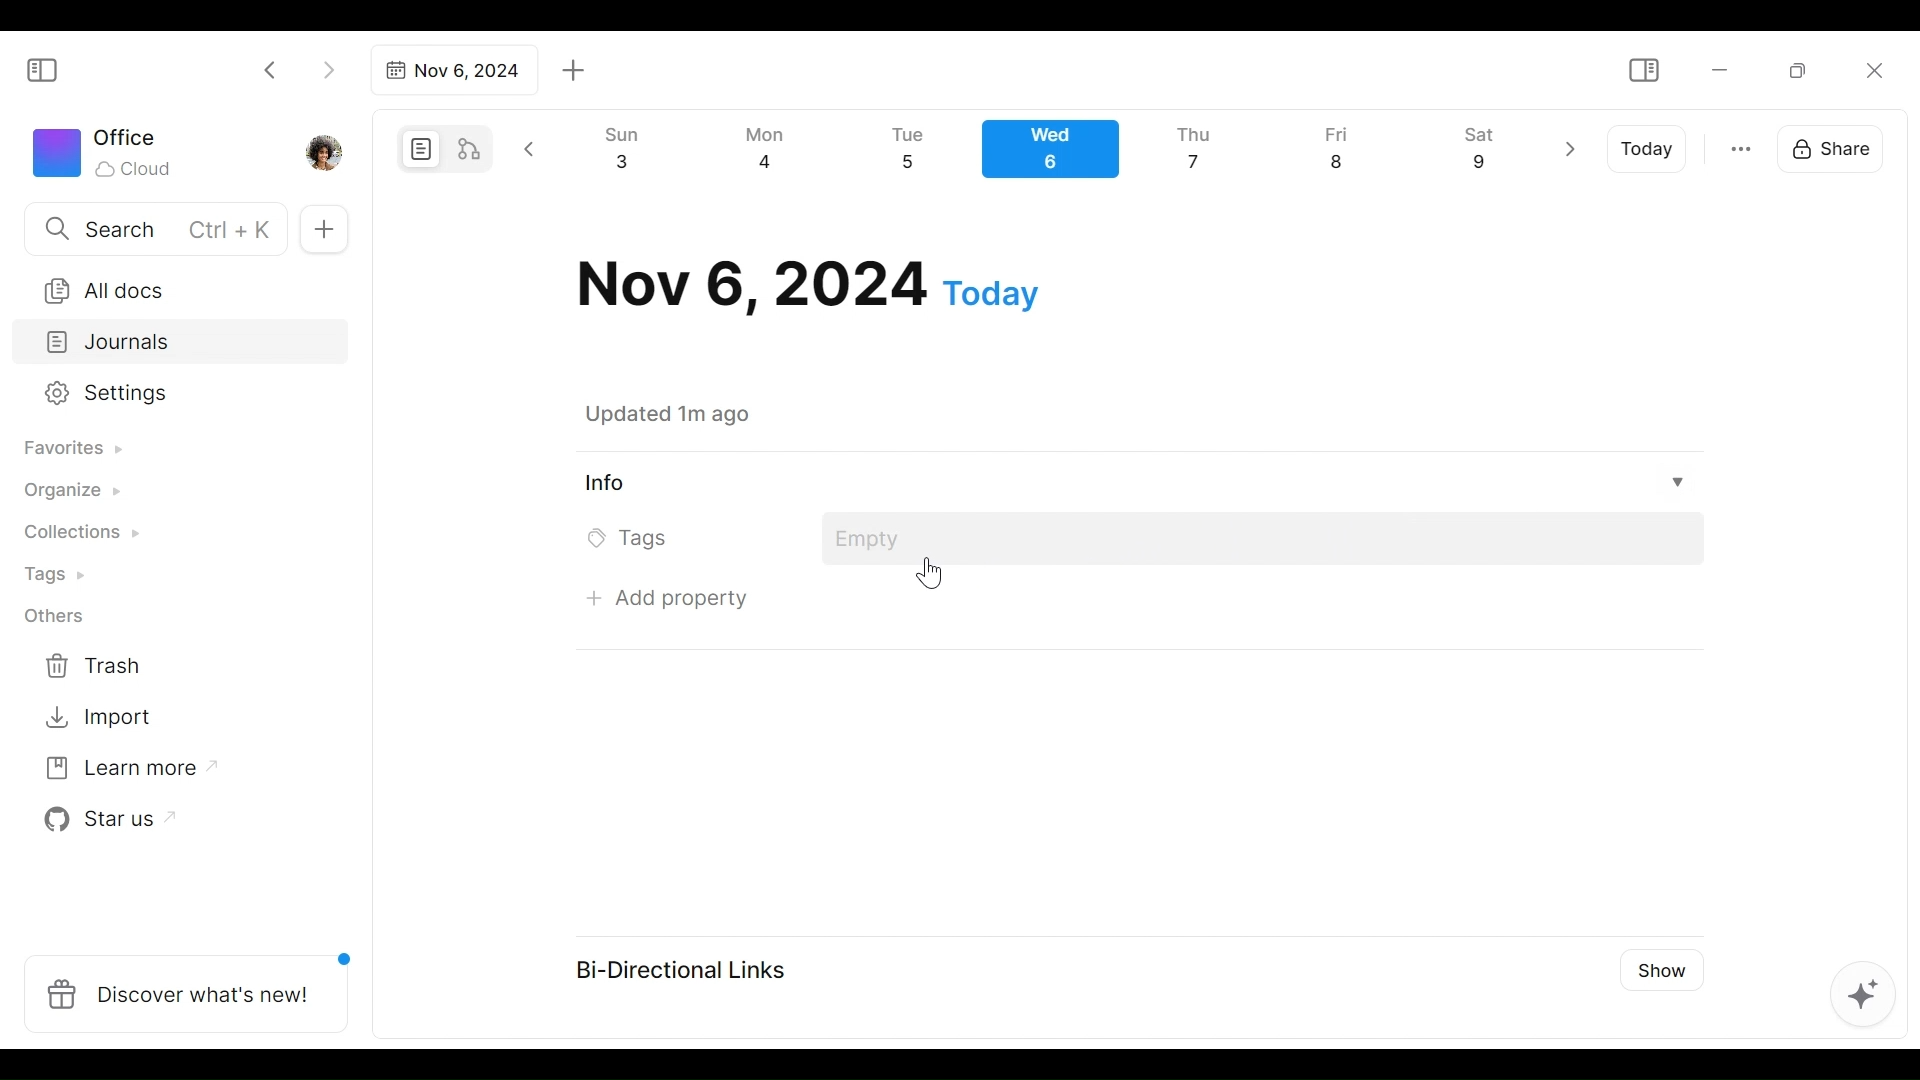 This screenshot has height=1080, width=1920. I want to click on Workspace icon, so click(106, 150).